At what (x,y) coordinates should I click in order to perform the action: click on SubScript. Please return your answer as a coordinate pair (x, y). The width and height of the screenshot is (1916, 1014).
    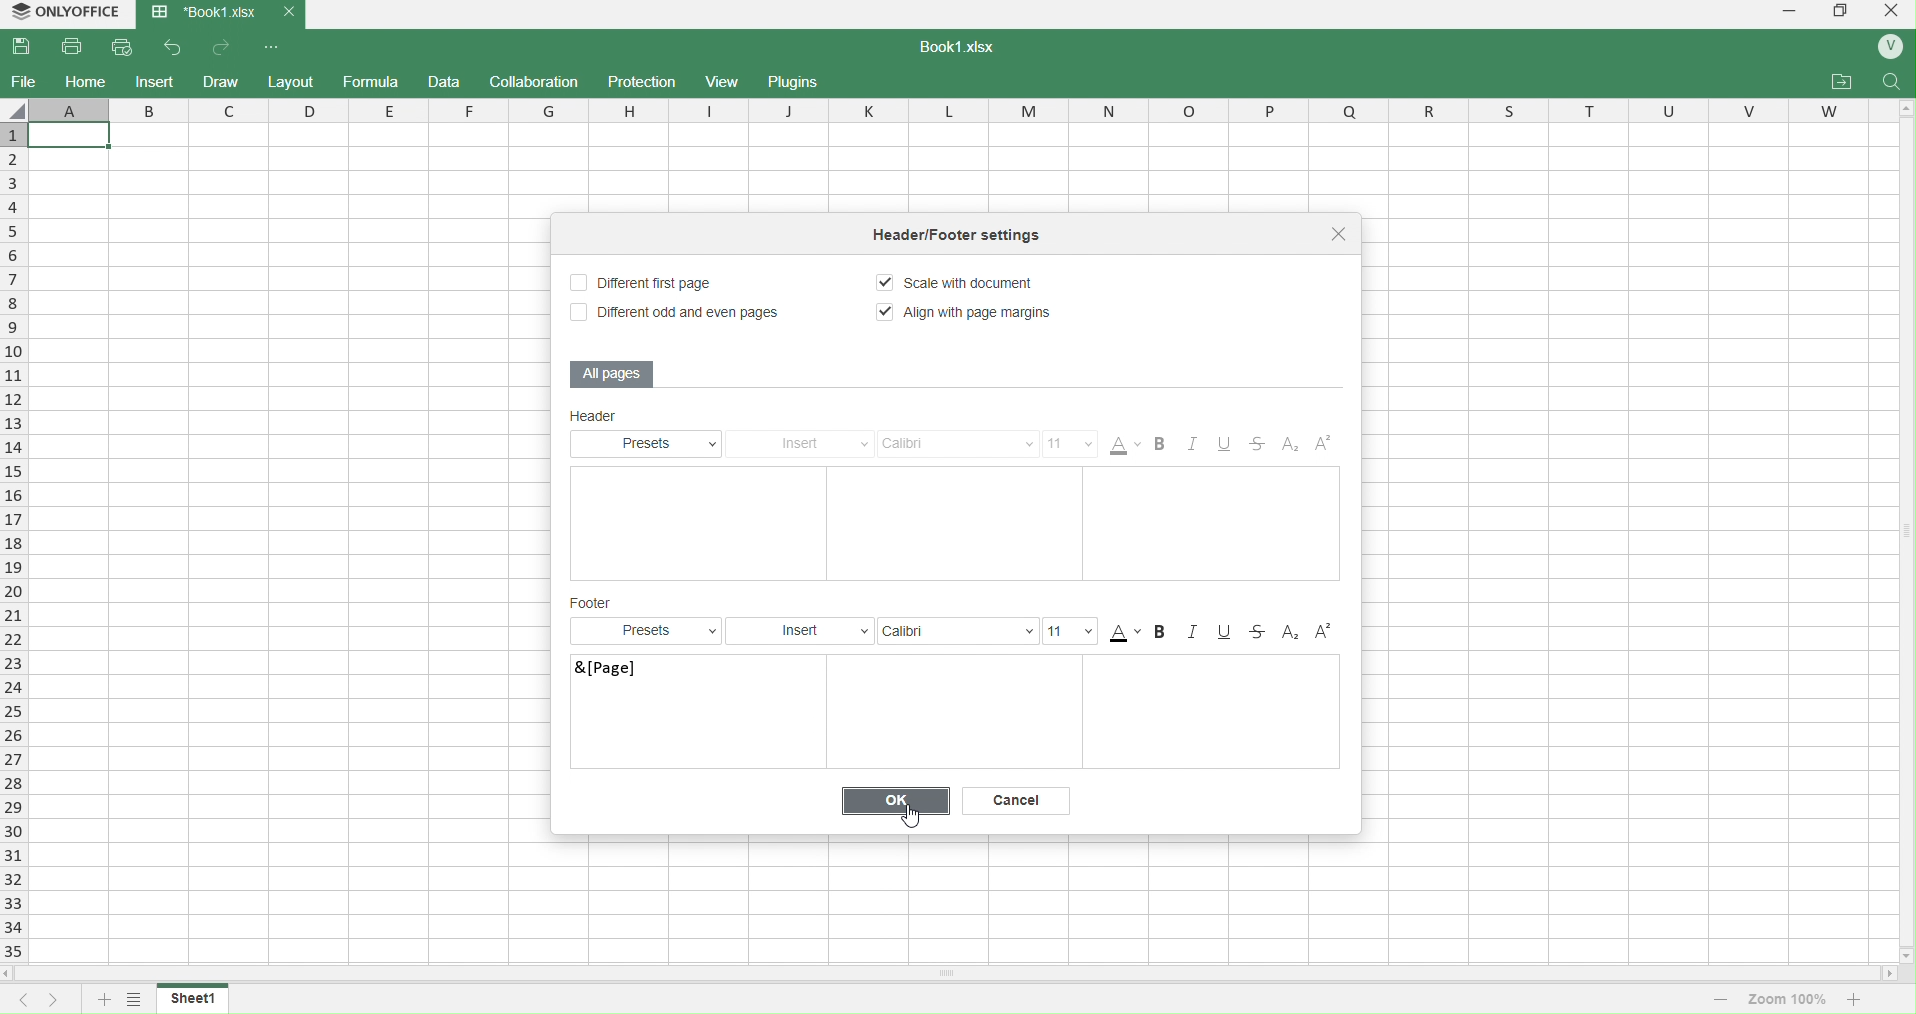
    Looking at the image, I should click on (1291, 632).